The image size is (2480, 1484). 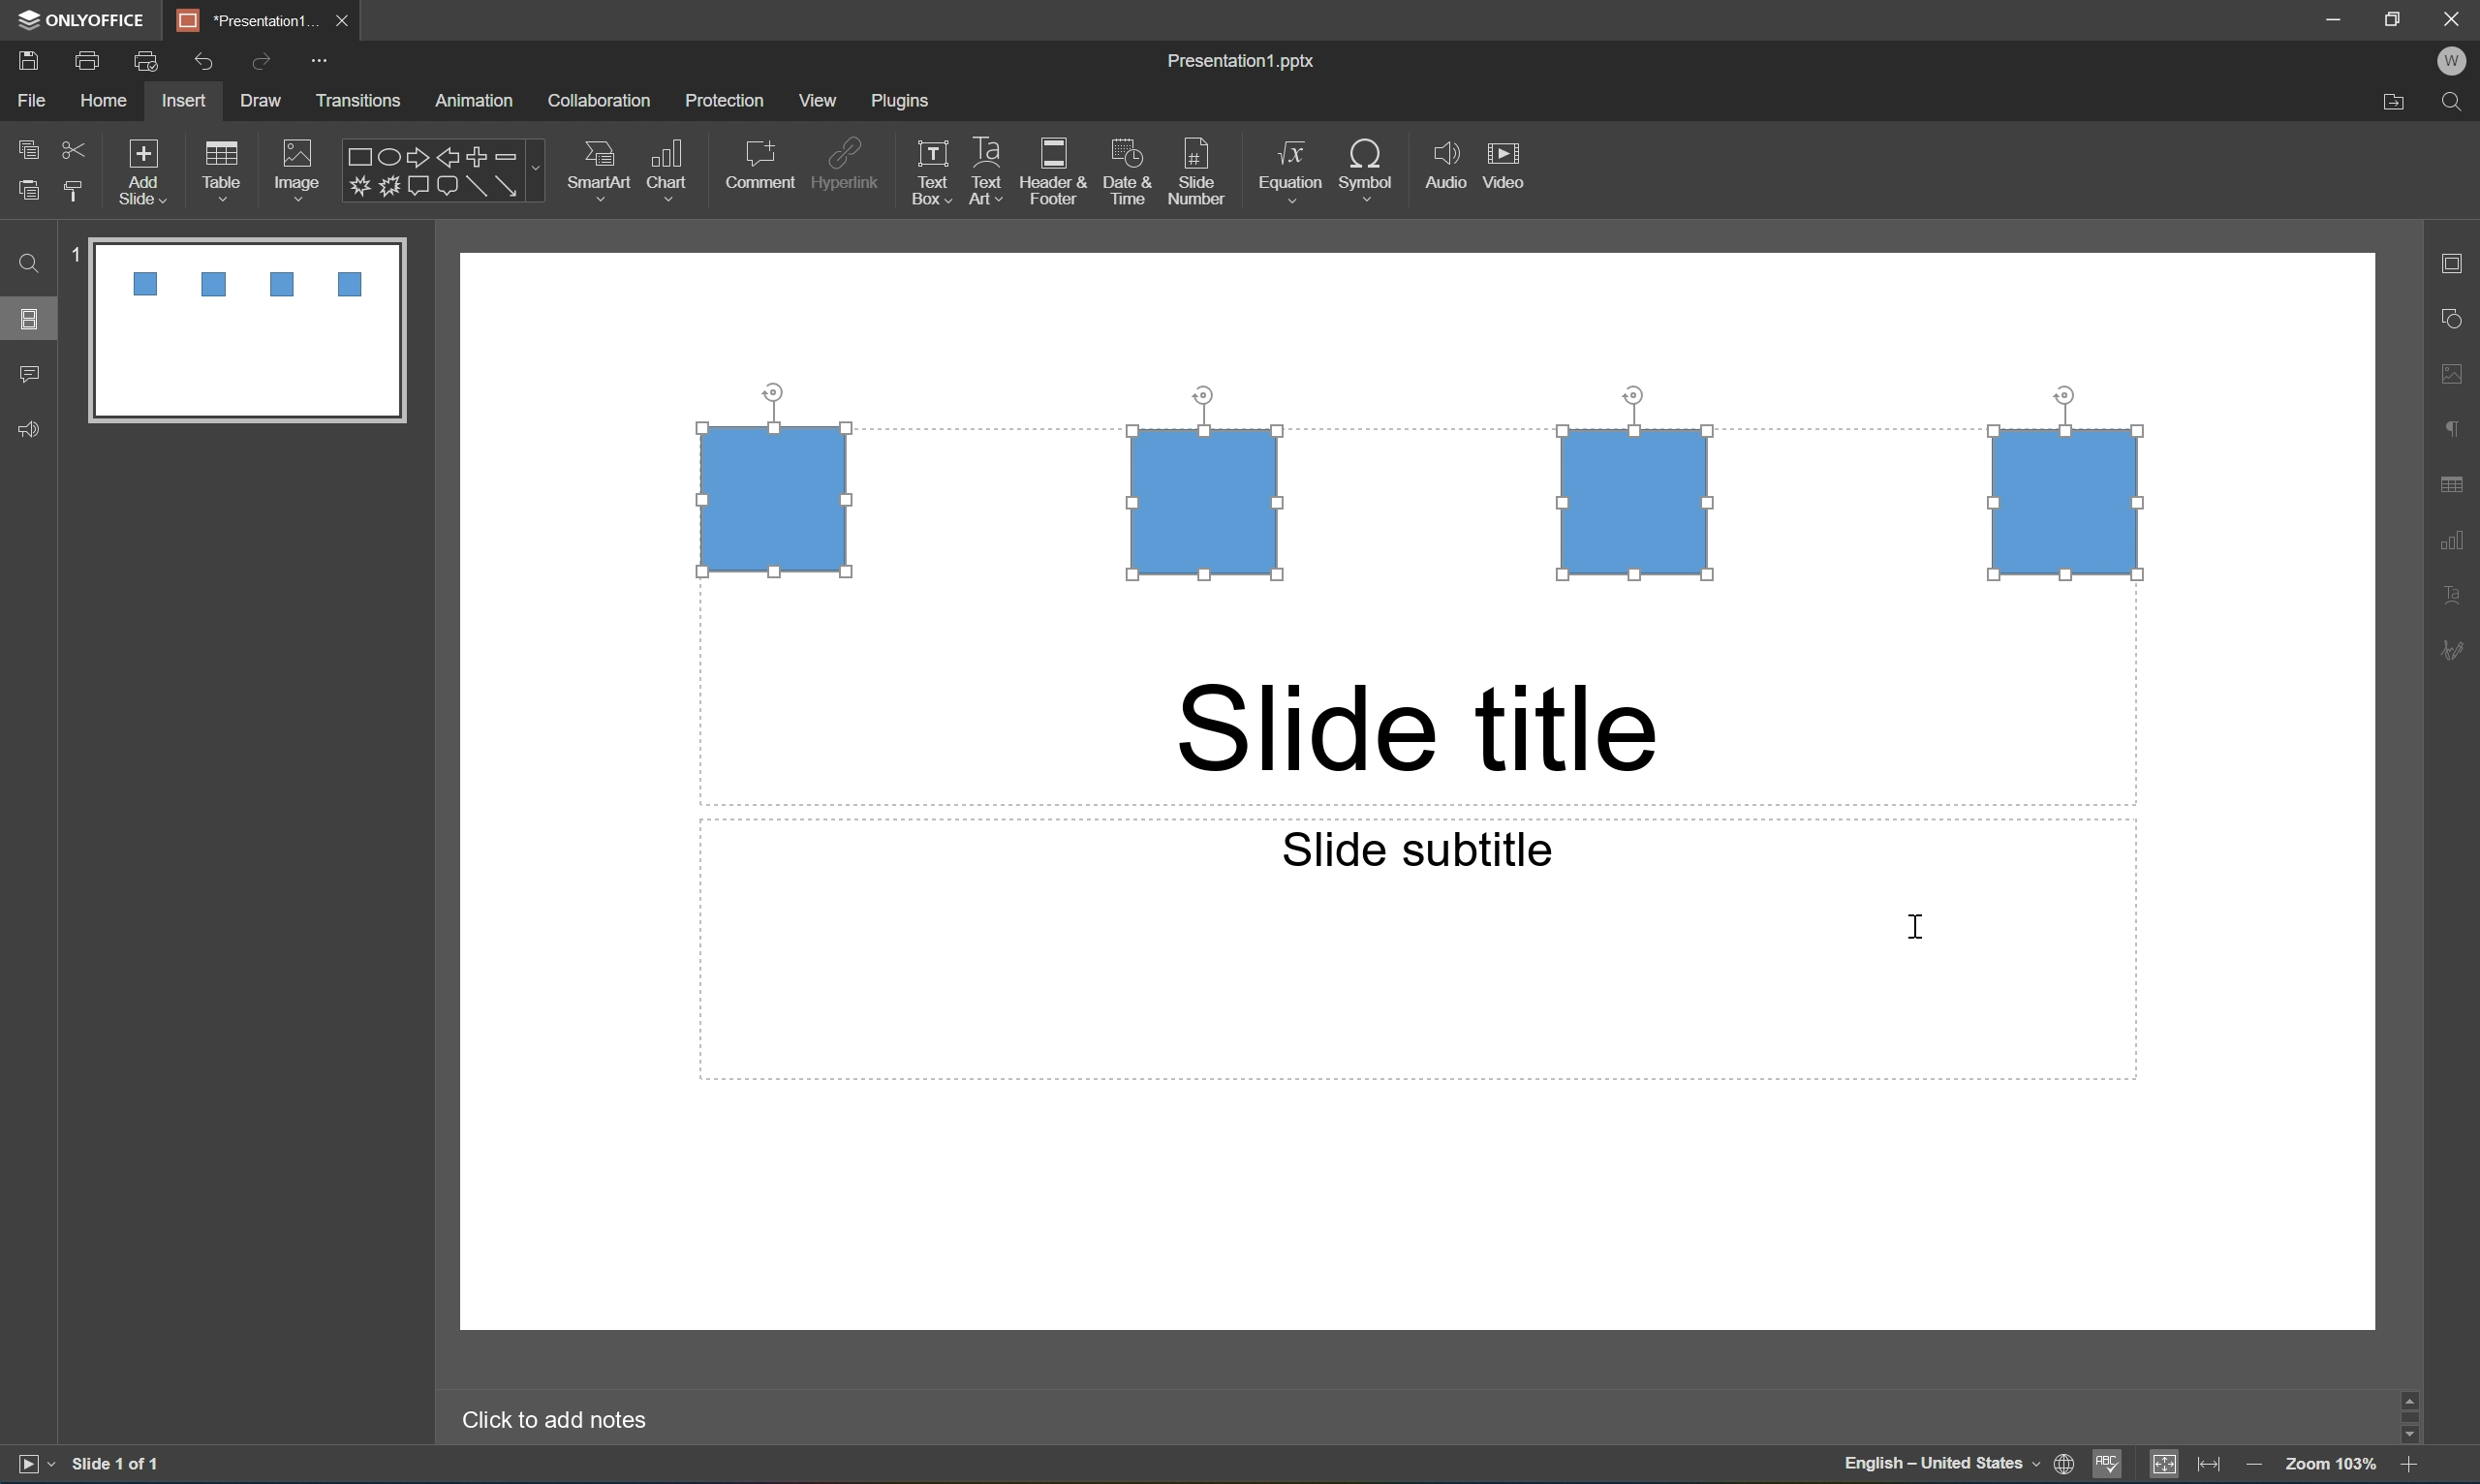 I want to click on insert, so click(x=186, y=101).